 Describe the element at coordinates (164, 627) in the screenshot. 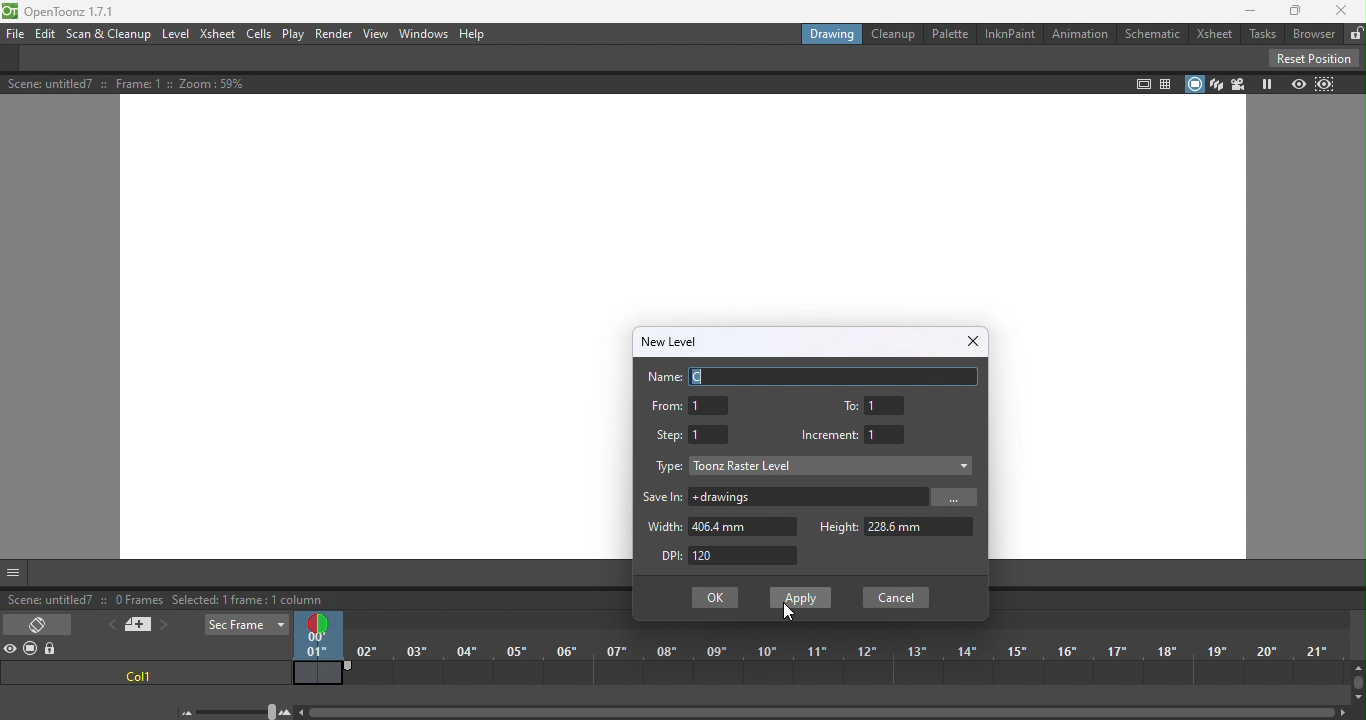

I see `Next memo` at that location.